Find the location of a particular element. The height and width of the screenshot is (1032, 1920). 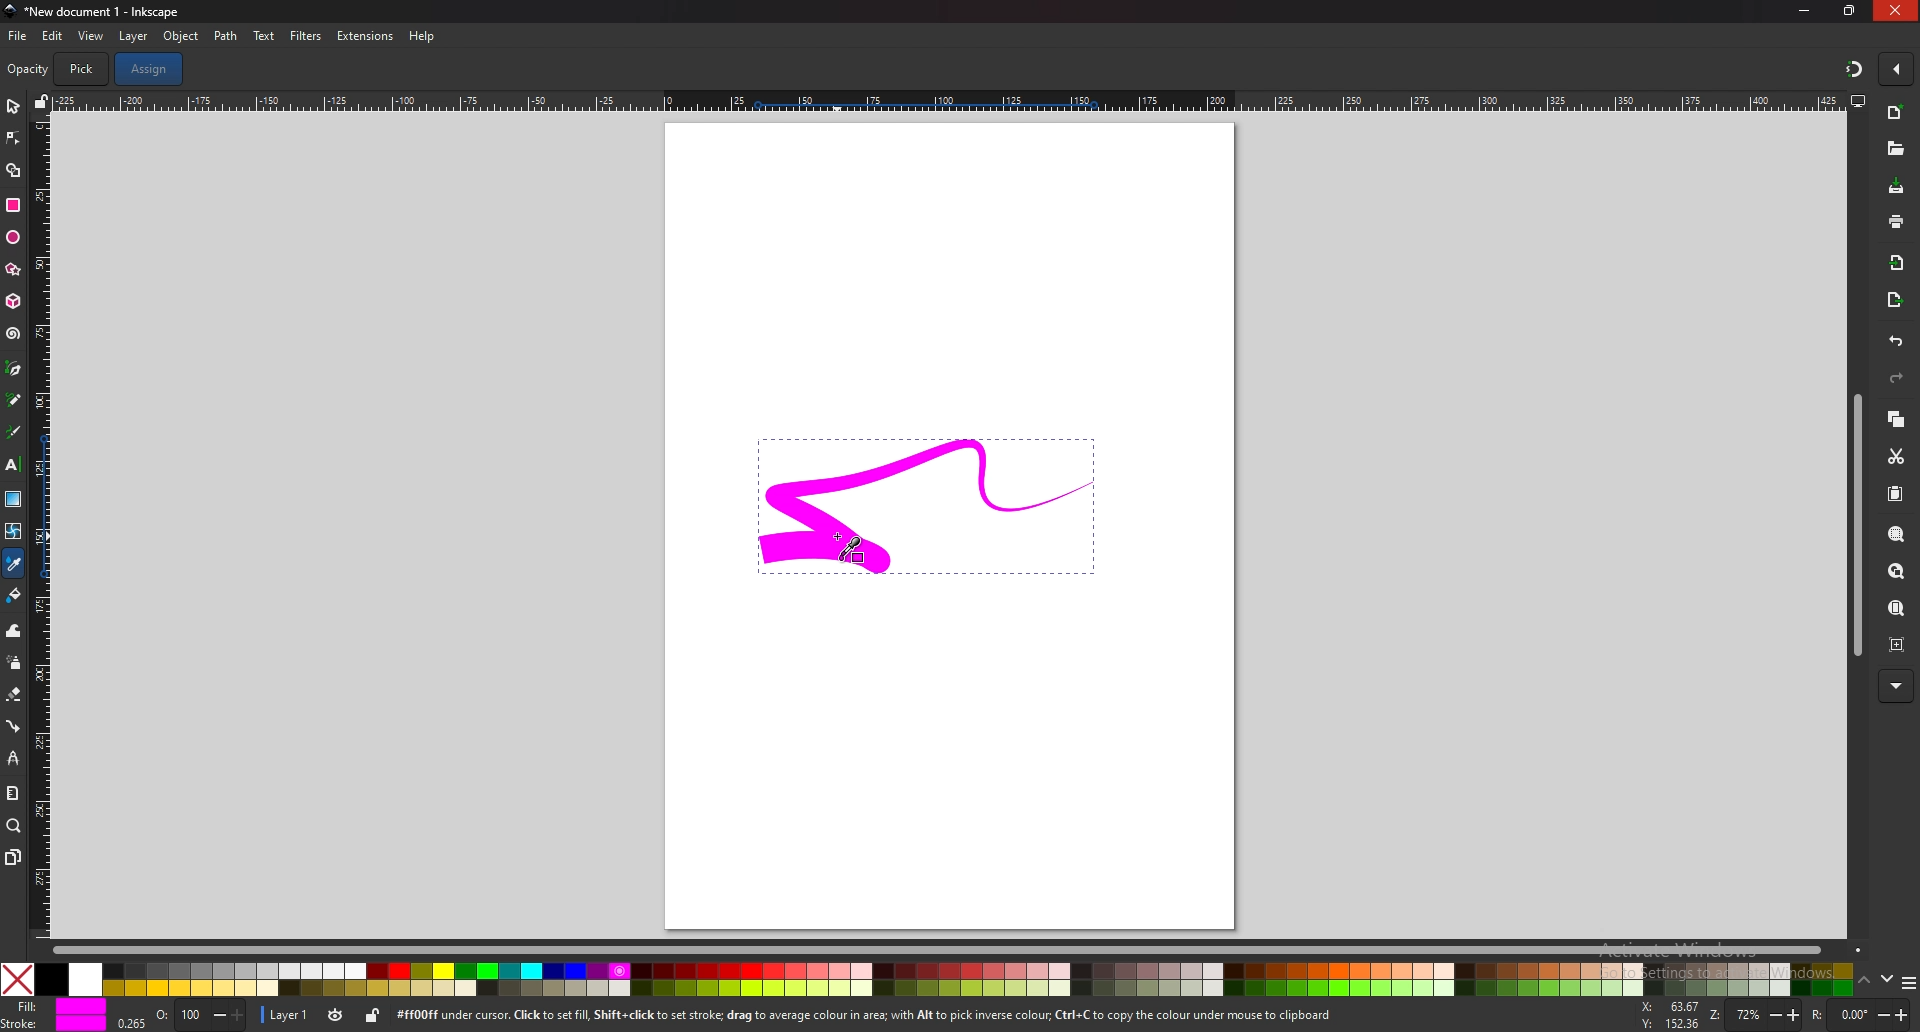

tweak is located at coordinates (15, 632).